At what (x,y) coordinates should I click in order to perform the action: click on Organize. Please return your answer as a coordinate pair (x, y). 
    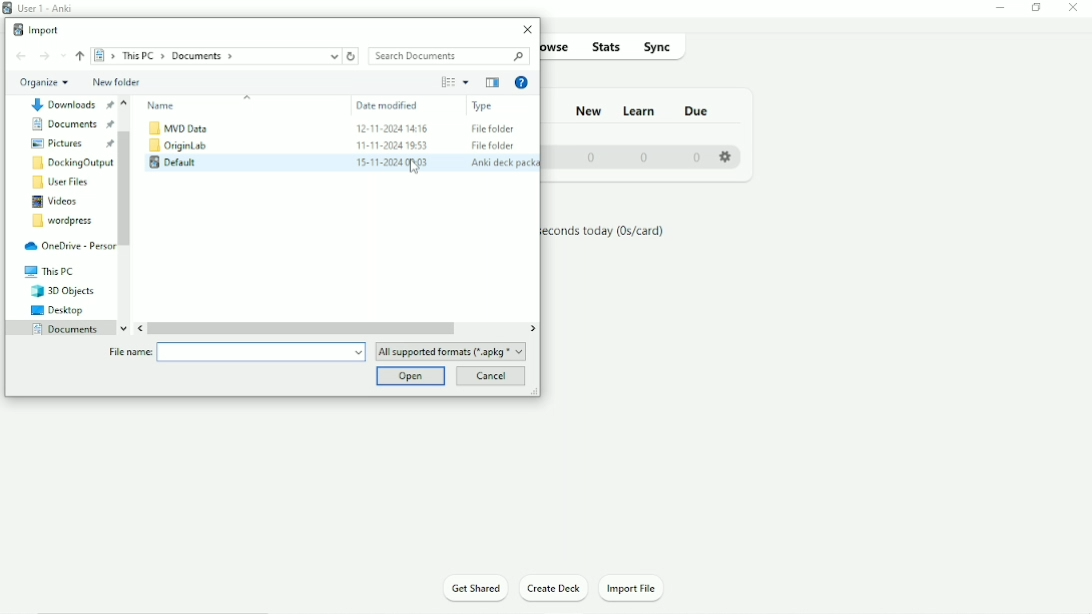
    Looking at the image, I should click on (44, 83).